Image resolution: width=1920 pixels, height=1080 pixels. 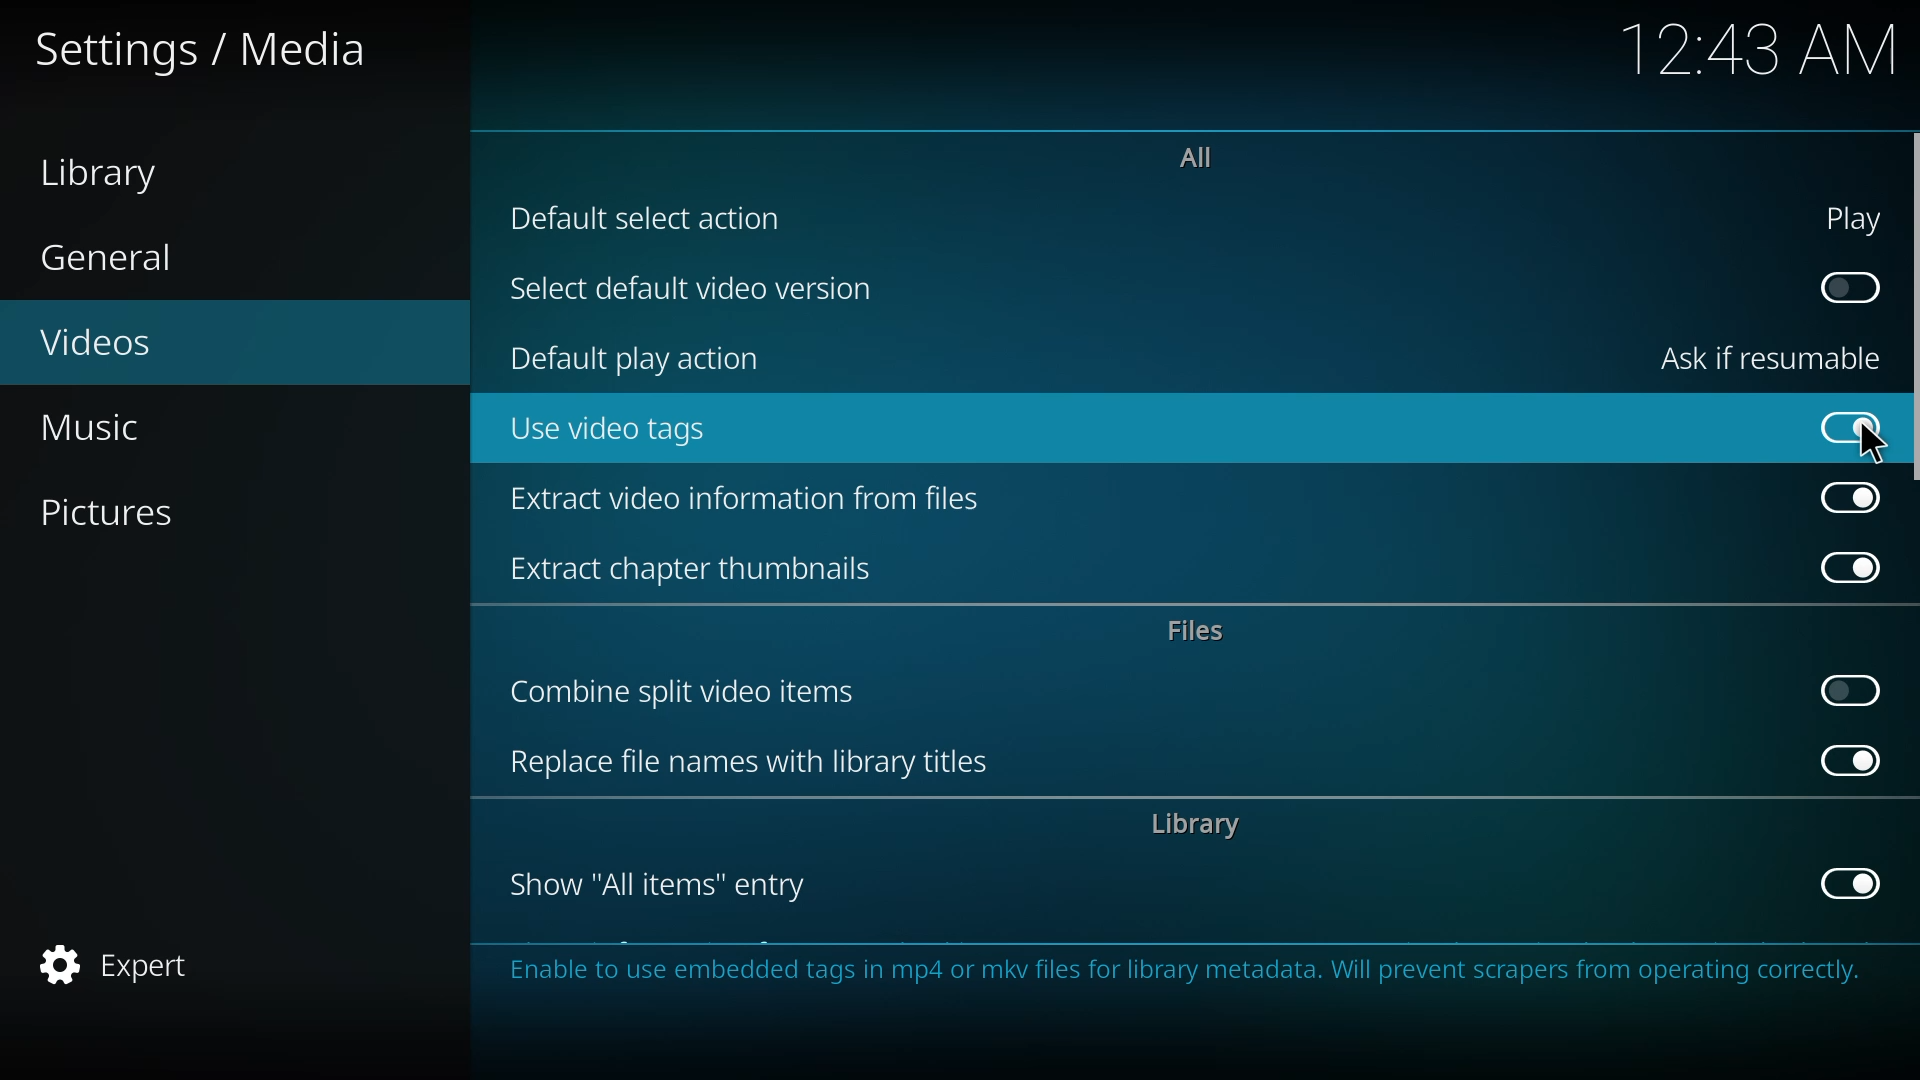 I want to click on settings media, so click(x=212, y=51).